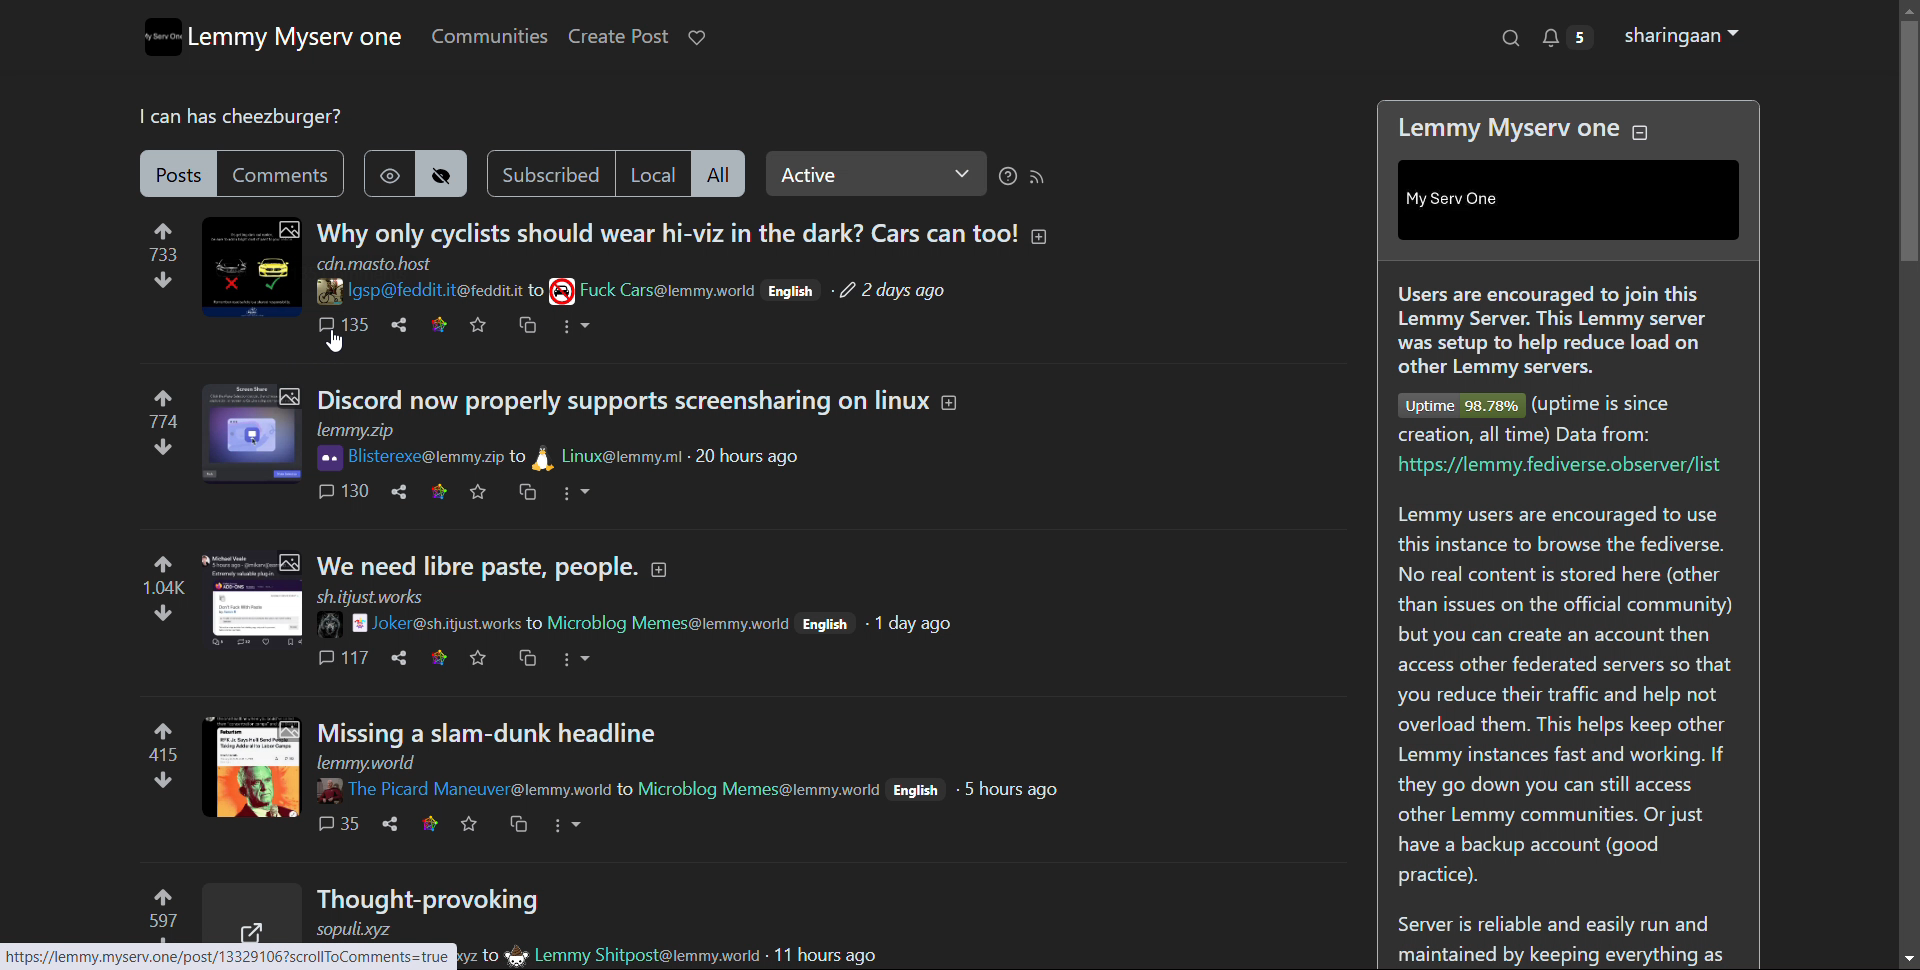  I want to click on We need libre paste, people.
sh.itjust works, so click(476, 578).